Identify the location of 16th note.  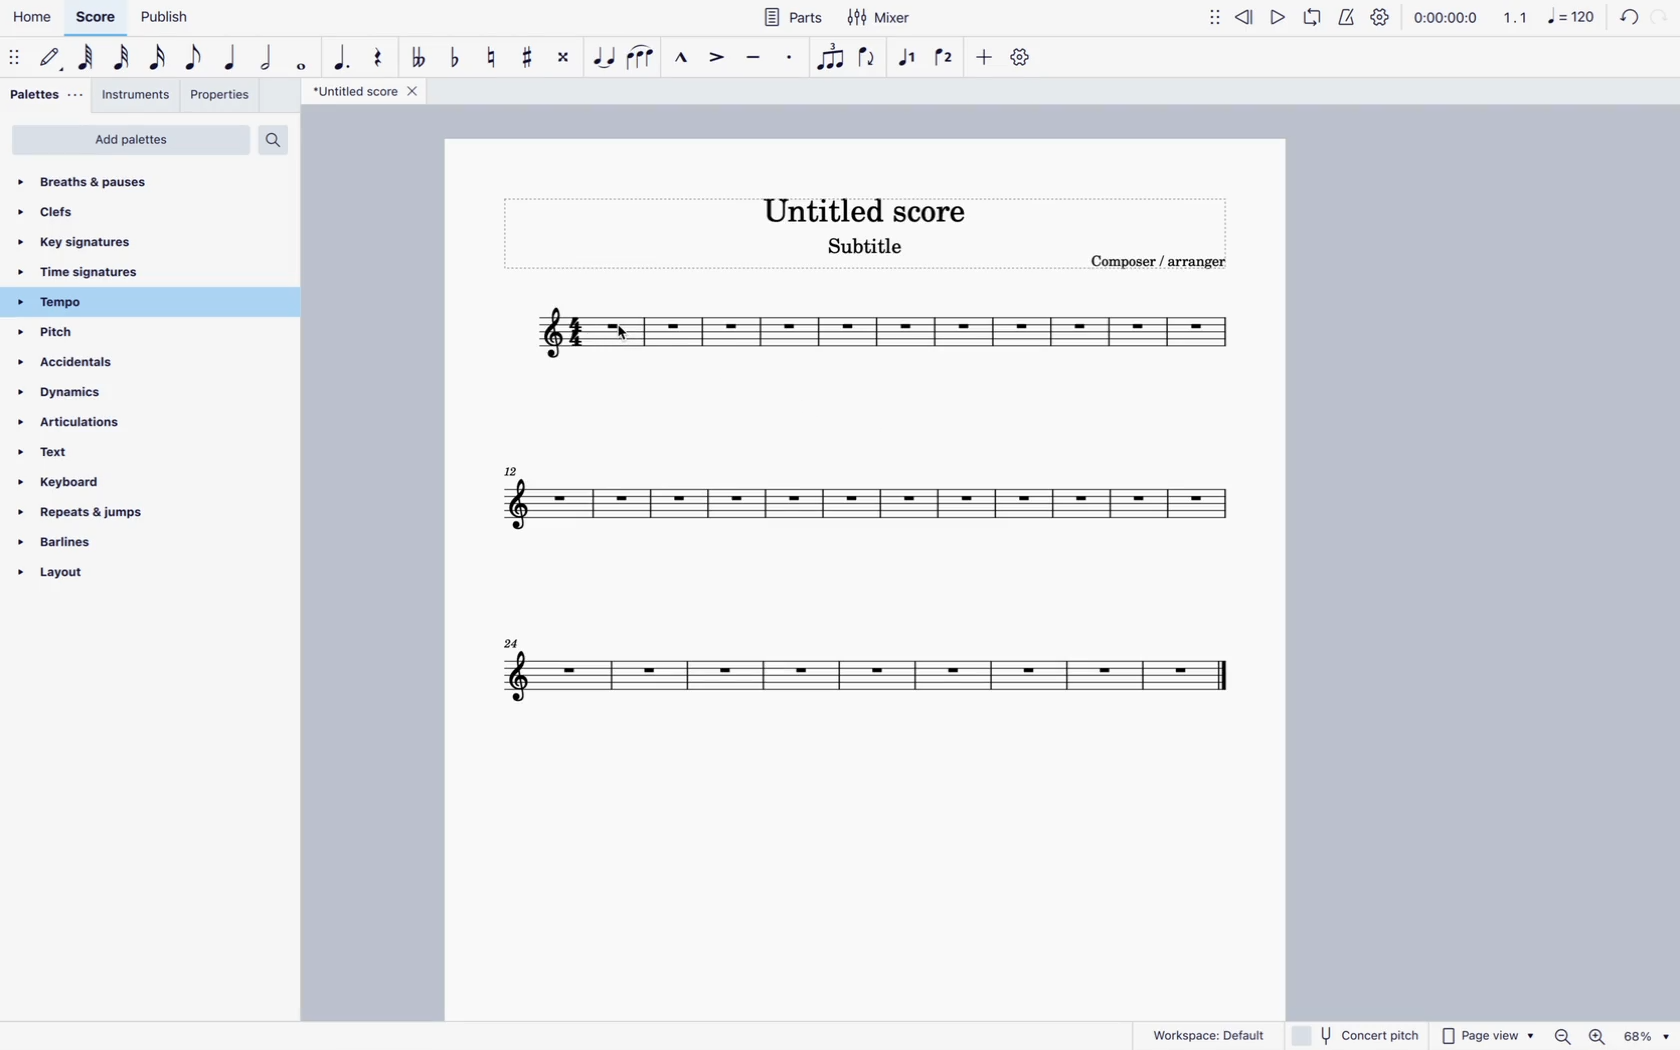
(157, 56).